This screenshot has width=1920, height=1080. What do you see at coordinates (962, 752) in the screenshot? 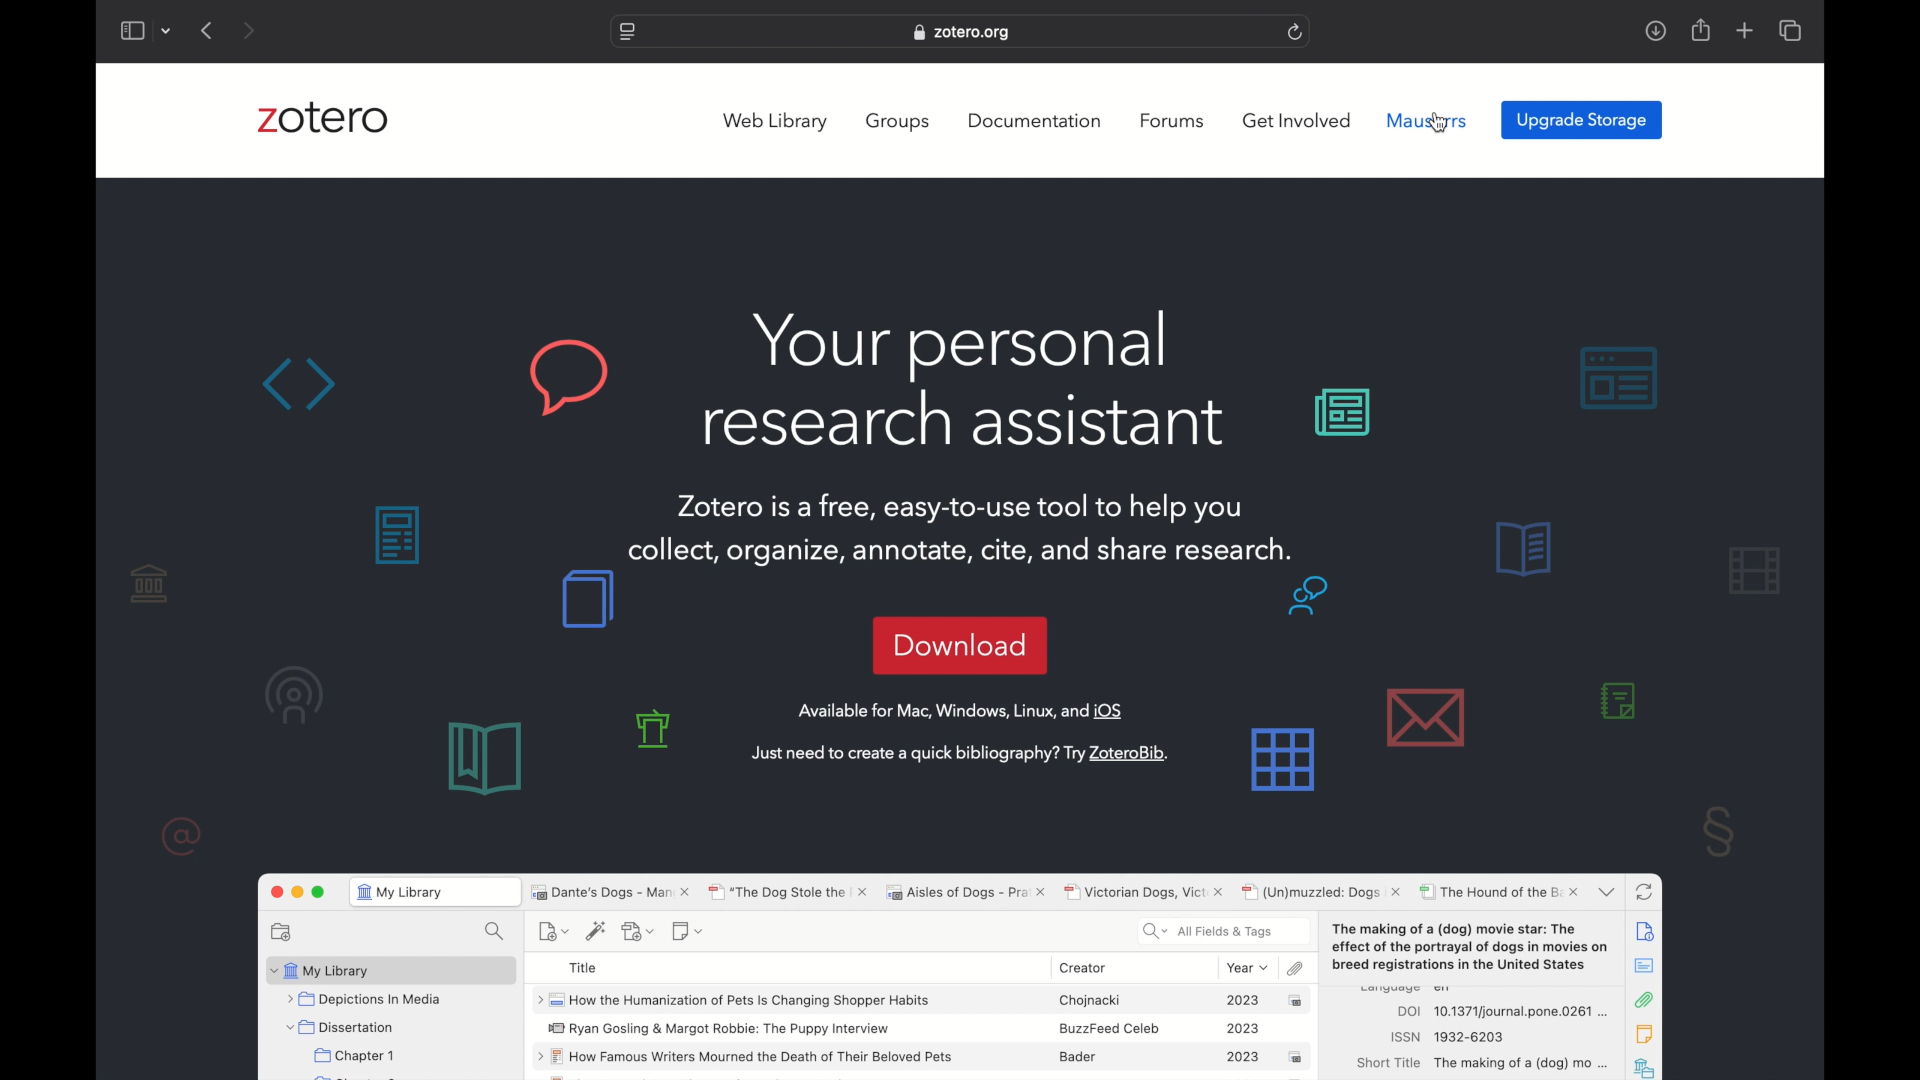
I see `just need to create a quick bibliography` at bounding box center [962, 752].